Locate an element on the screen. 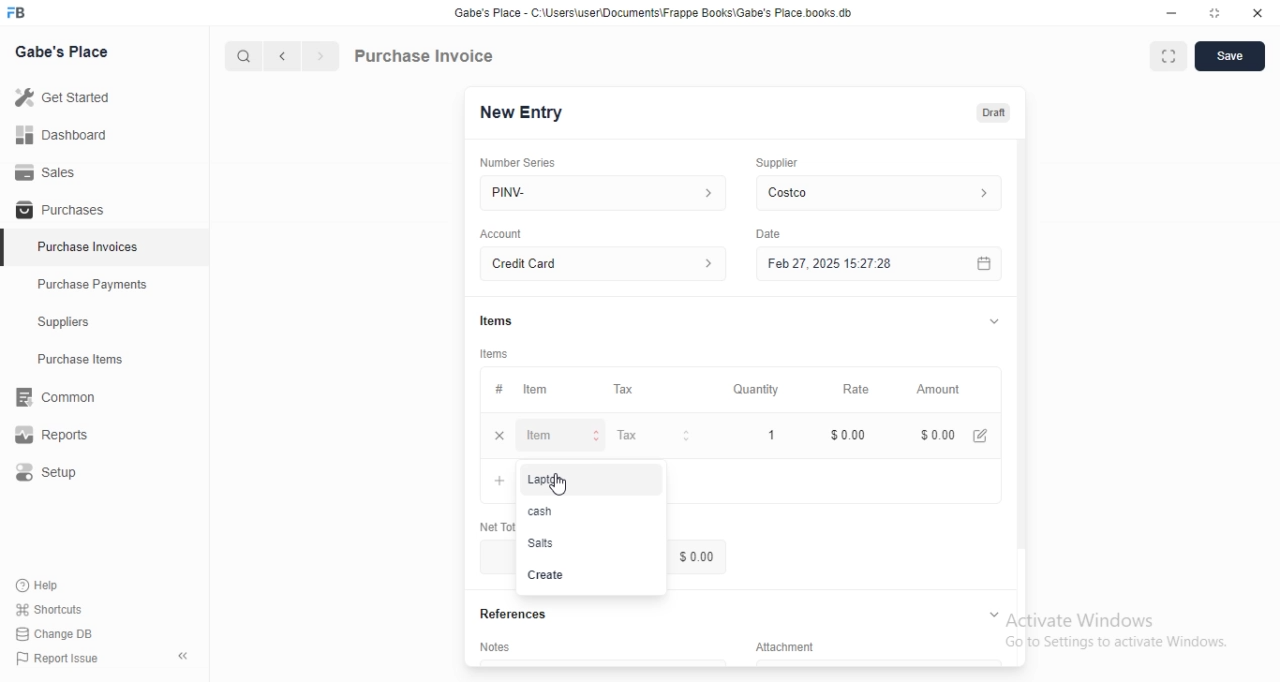 Image resolution: width=1280 pixels, height=682 pixels. Date is located at coordinates (768, 234).